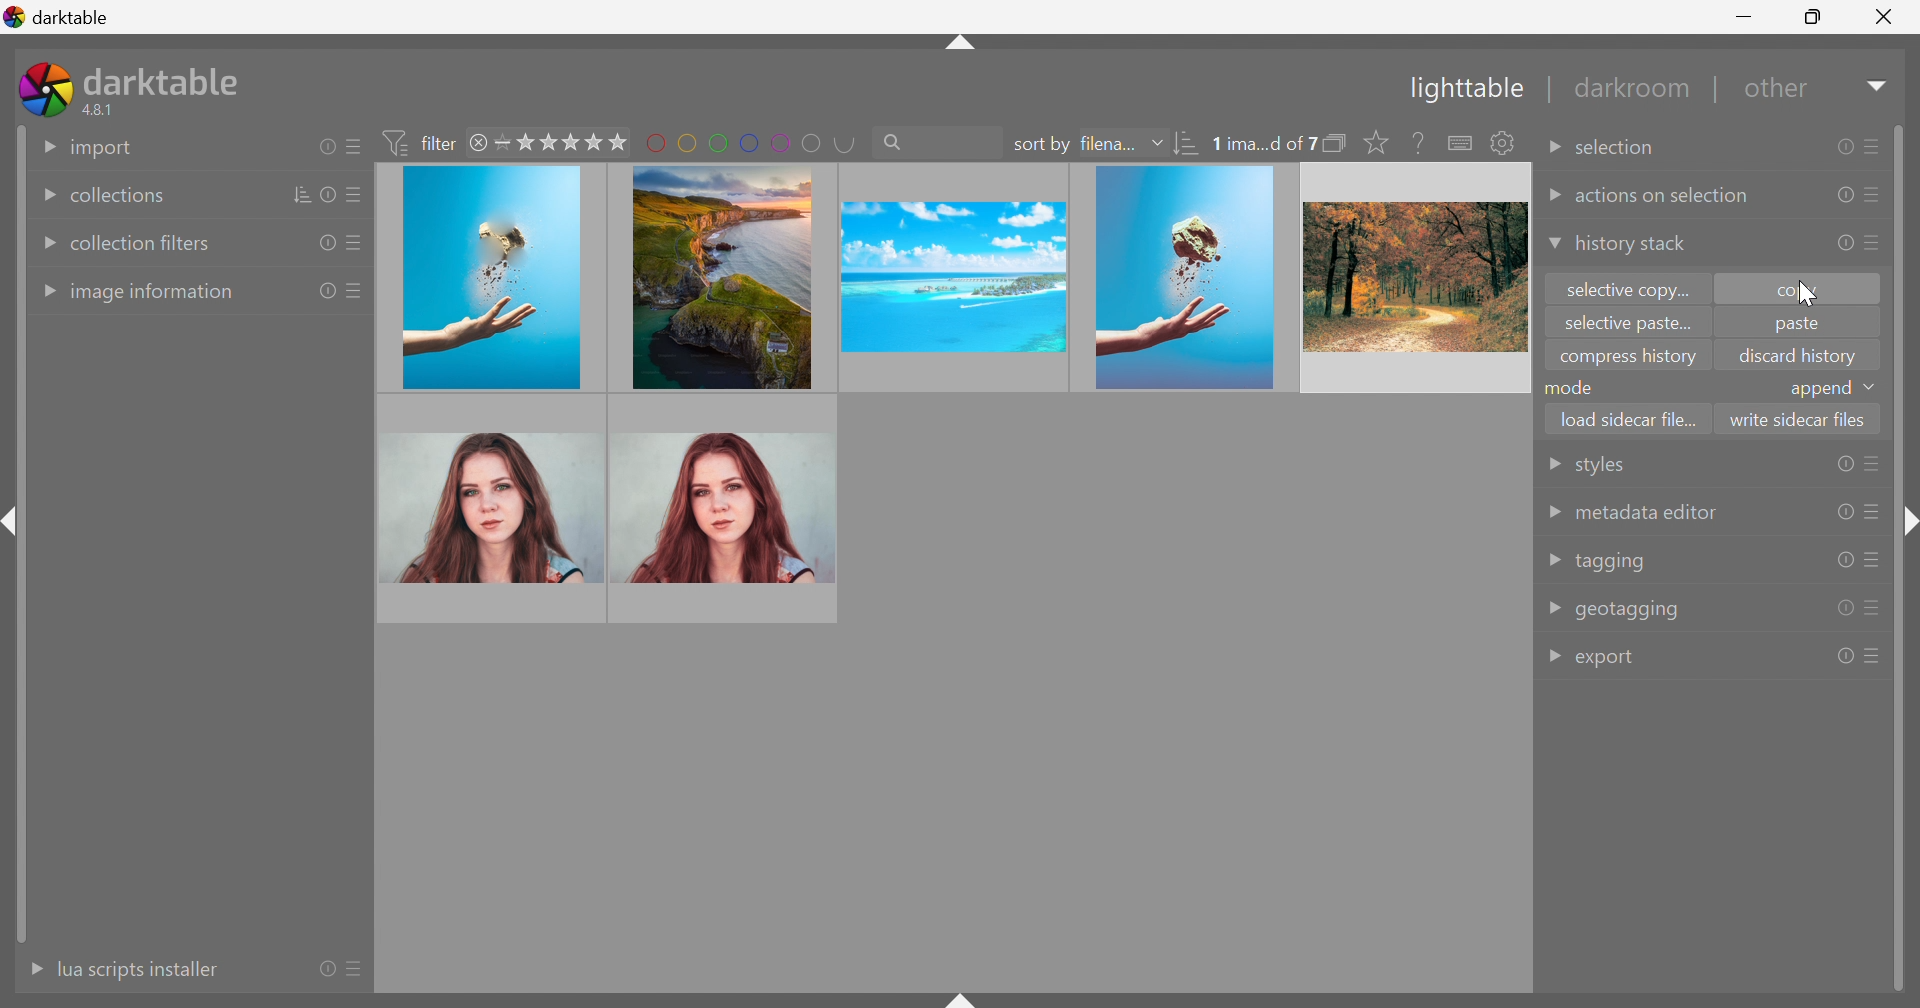 The image size is (1920, 1008). What do you see at coordinates (1574, 387) in the screenshot?
I see `mode` at bounding box center [1574, 387].